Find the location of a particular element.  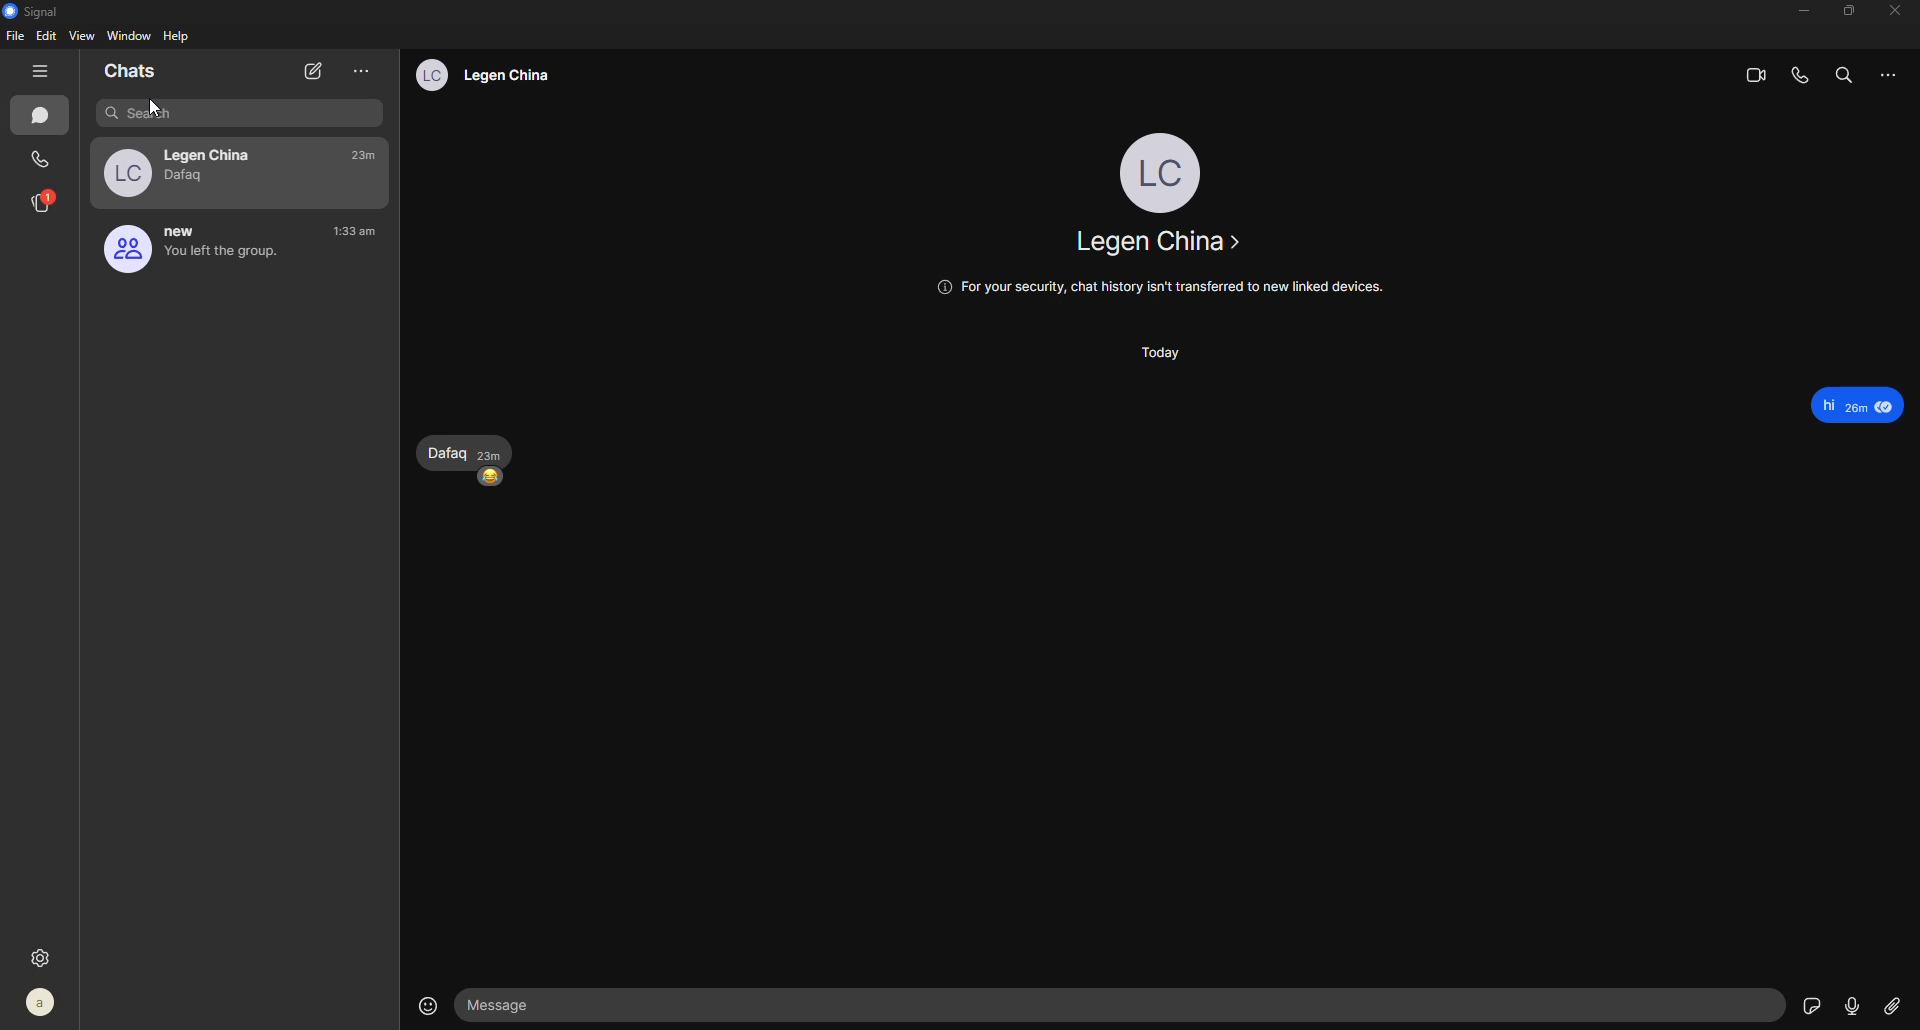

signal is located at coordinates (37, 12).